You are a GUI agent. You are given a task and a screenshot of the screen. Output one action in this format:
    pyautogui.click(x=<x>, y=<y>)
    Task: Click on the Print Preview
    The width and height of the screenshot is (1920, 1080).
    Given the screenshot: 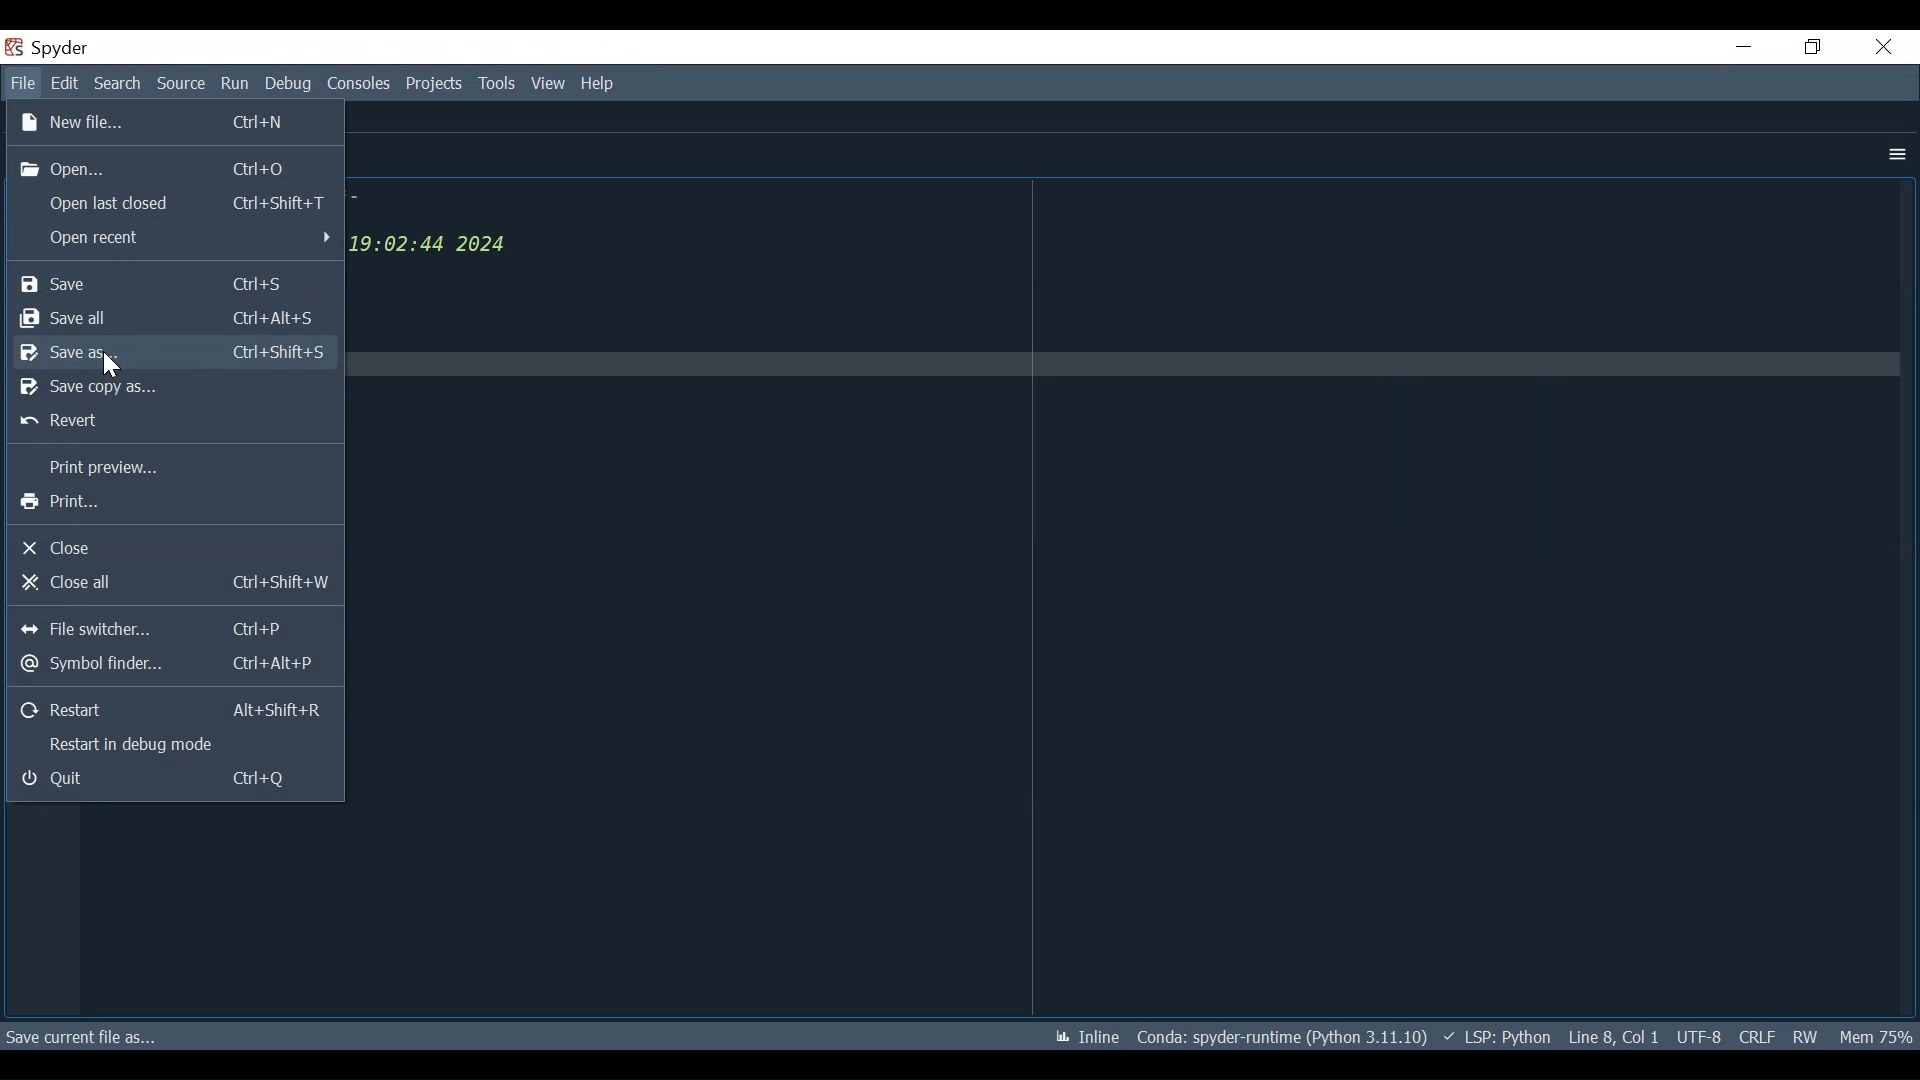 What is the action you would take?
    pyautogui.click(x=170, y=469)
    